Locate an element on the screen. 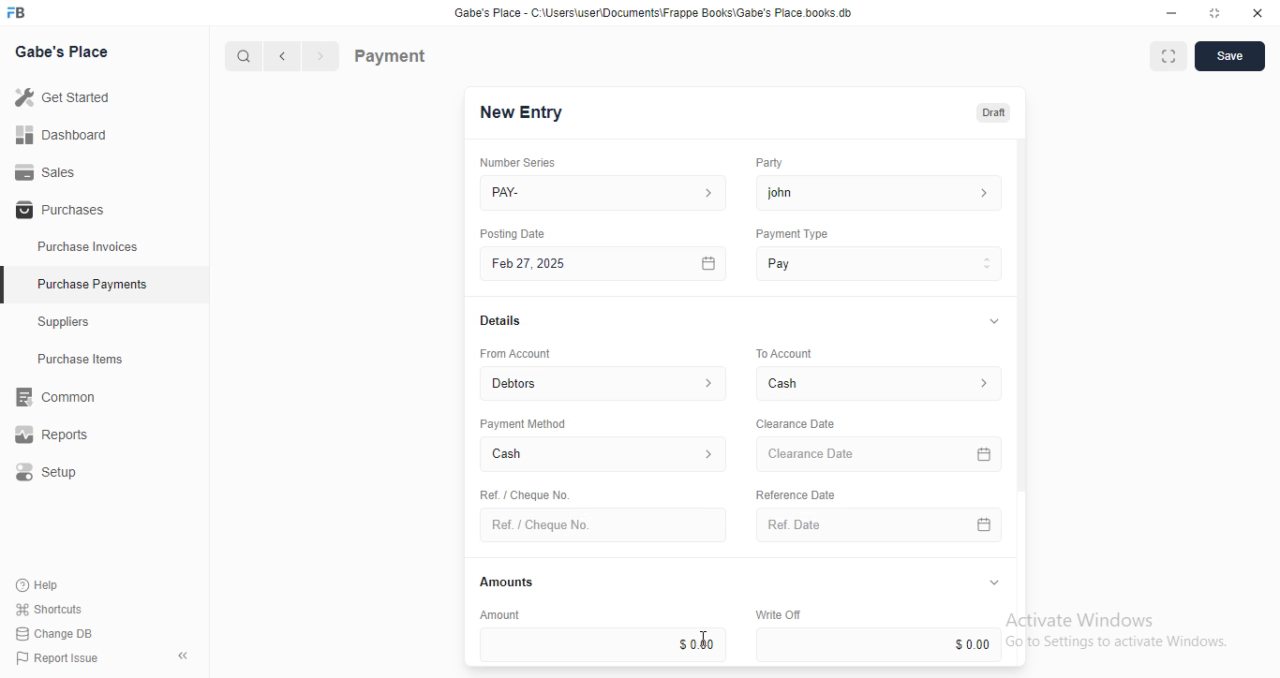  Posting Date is located at coordinates (514, 233).